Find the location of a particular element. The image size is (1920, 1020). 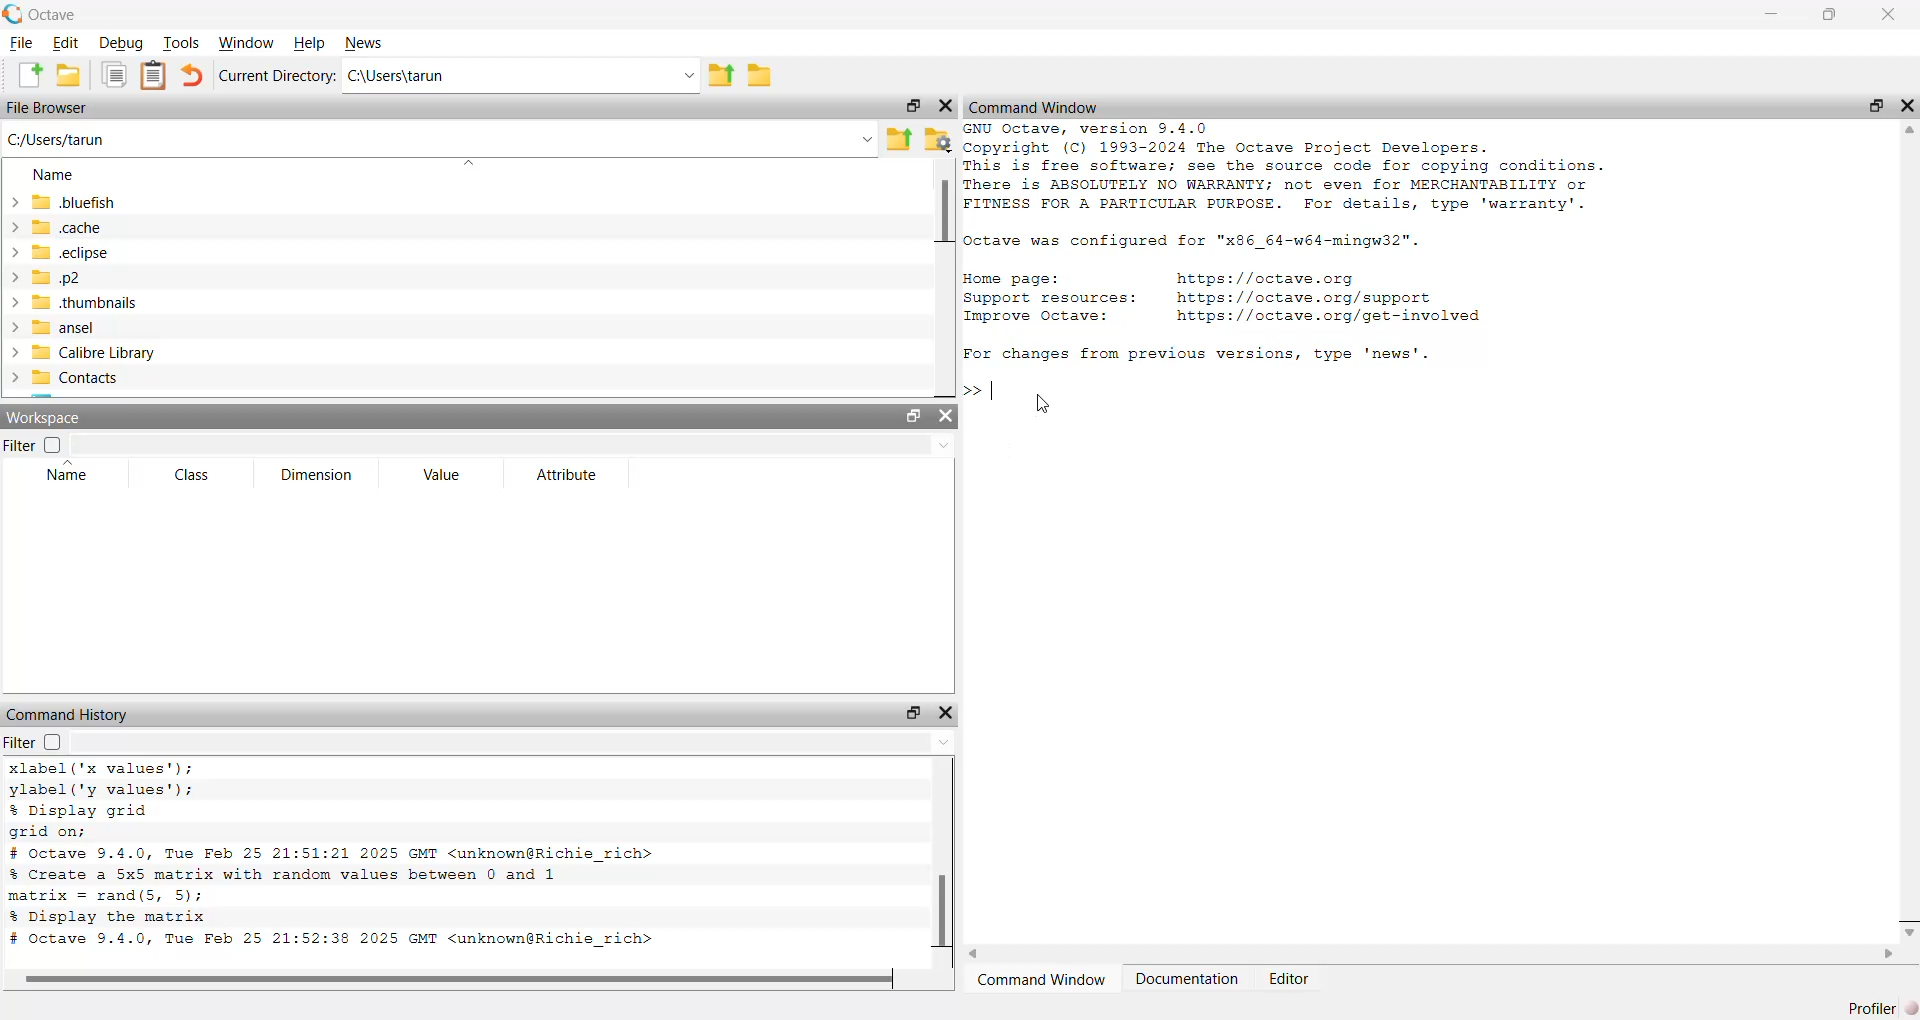

maximise is located at coordinates (905, 418).